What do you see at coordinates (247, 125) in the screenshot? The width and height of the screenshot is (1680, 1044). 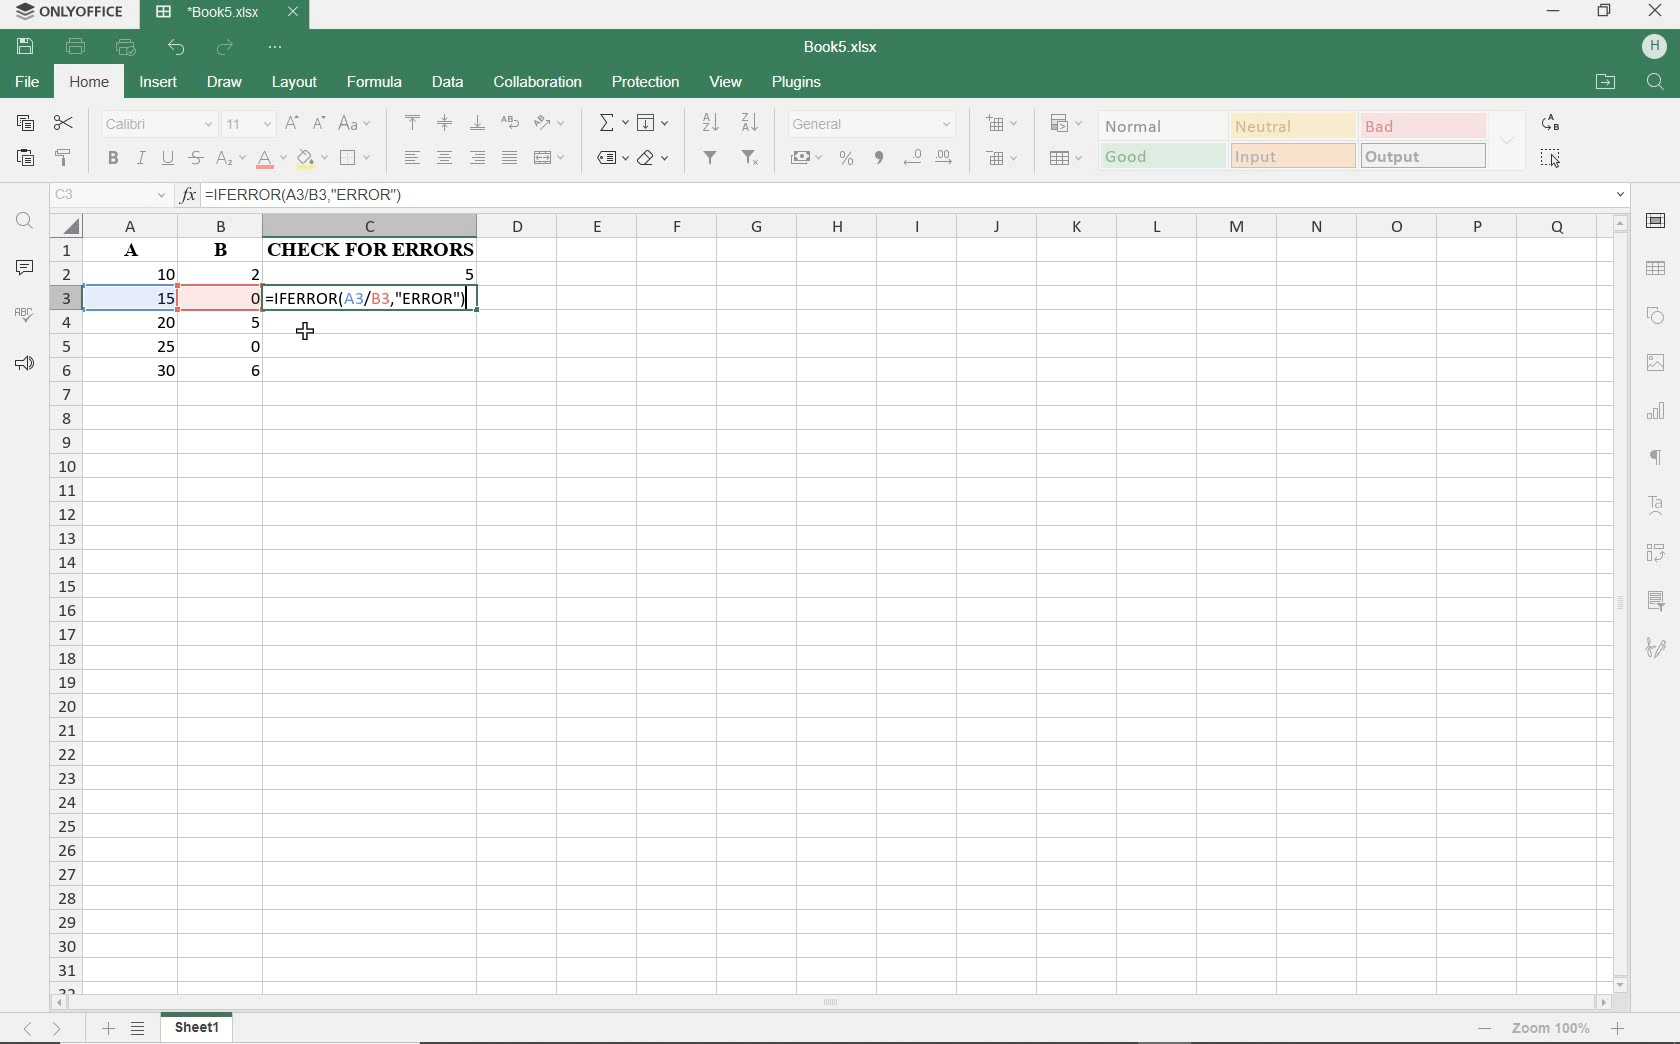 I see `FONT SIZE` at bounding box center [247, 125].